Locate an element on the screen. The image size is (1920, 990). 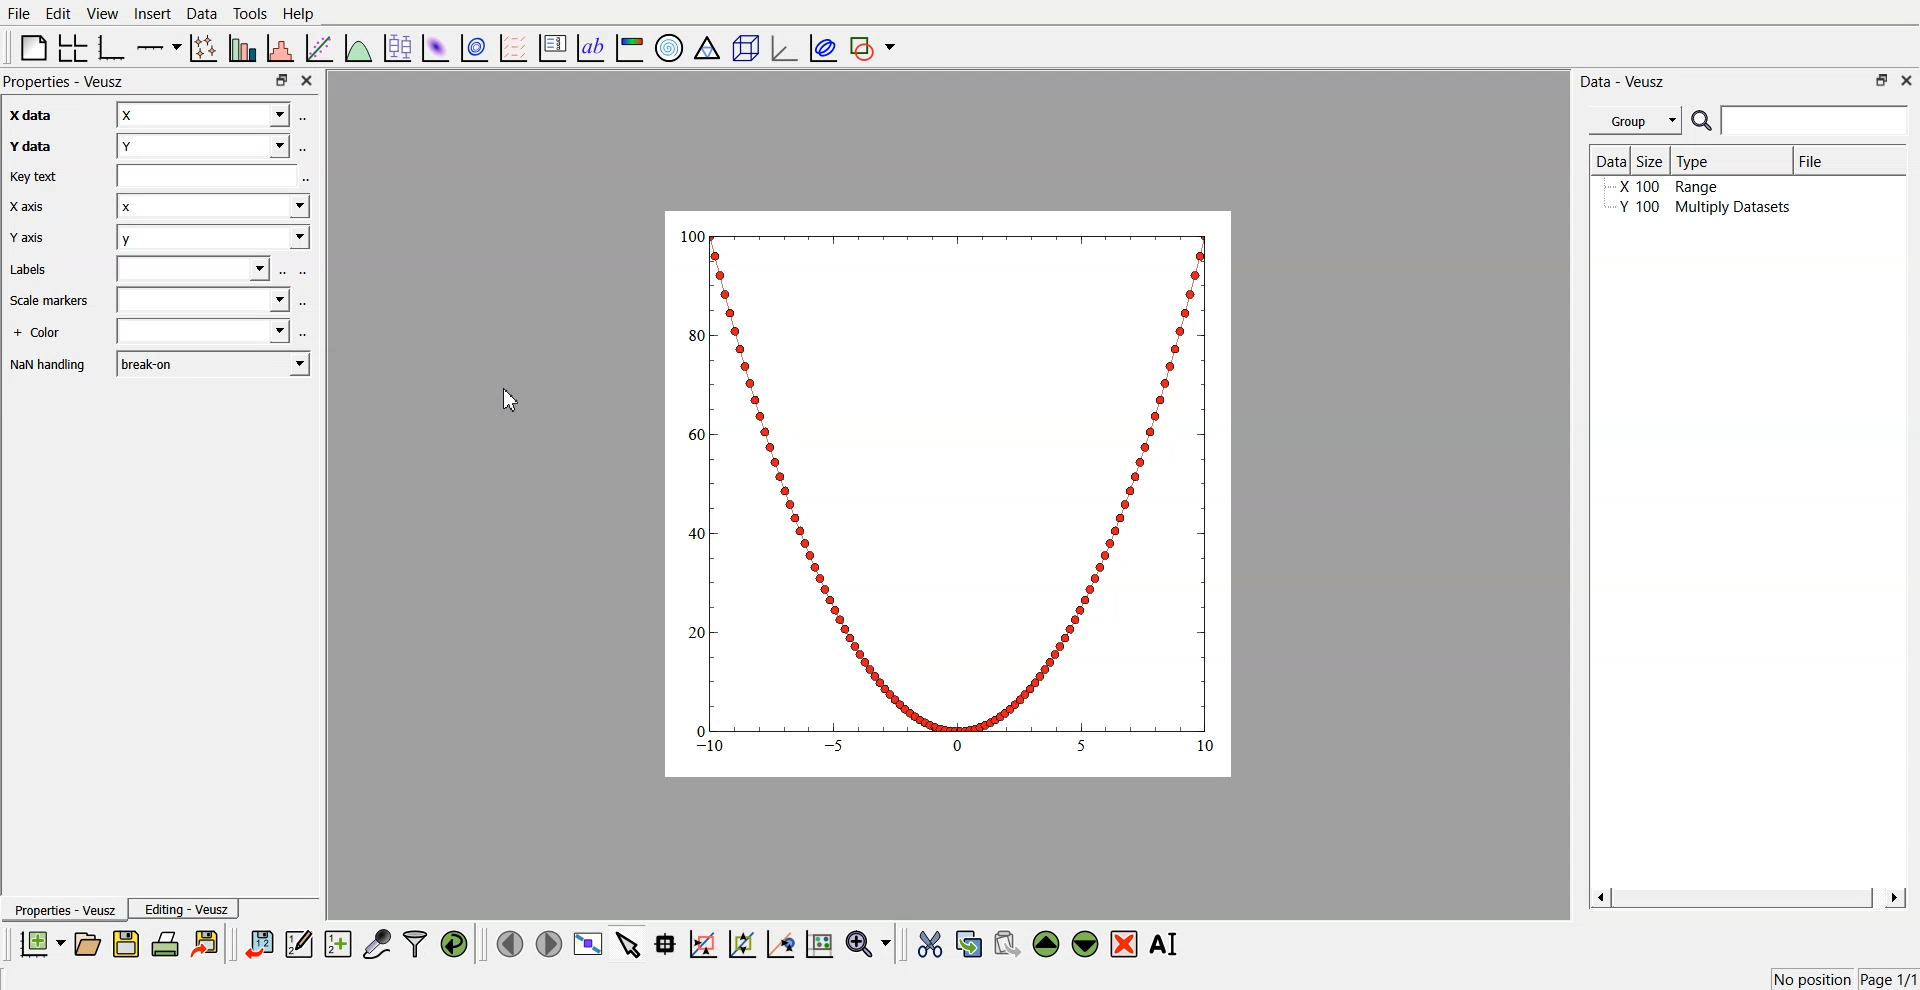
X axis is located at coordinates (30, 208).